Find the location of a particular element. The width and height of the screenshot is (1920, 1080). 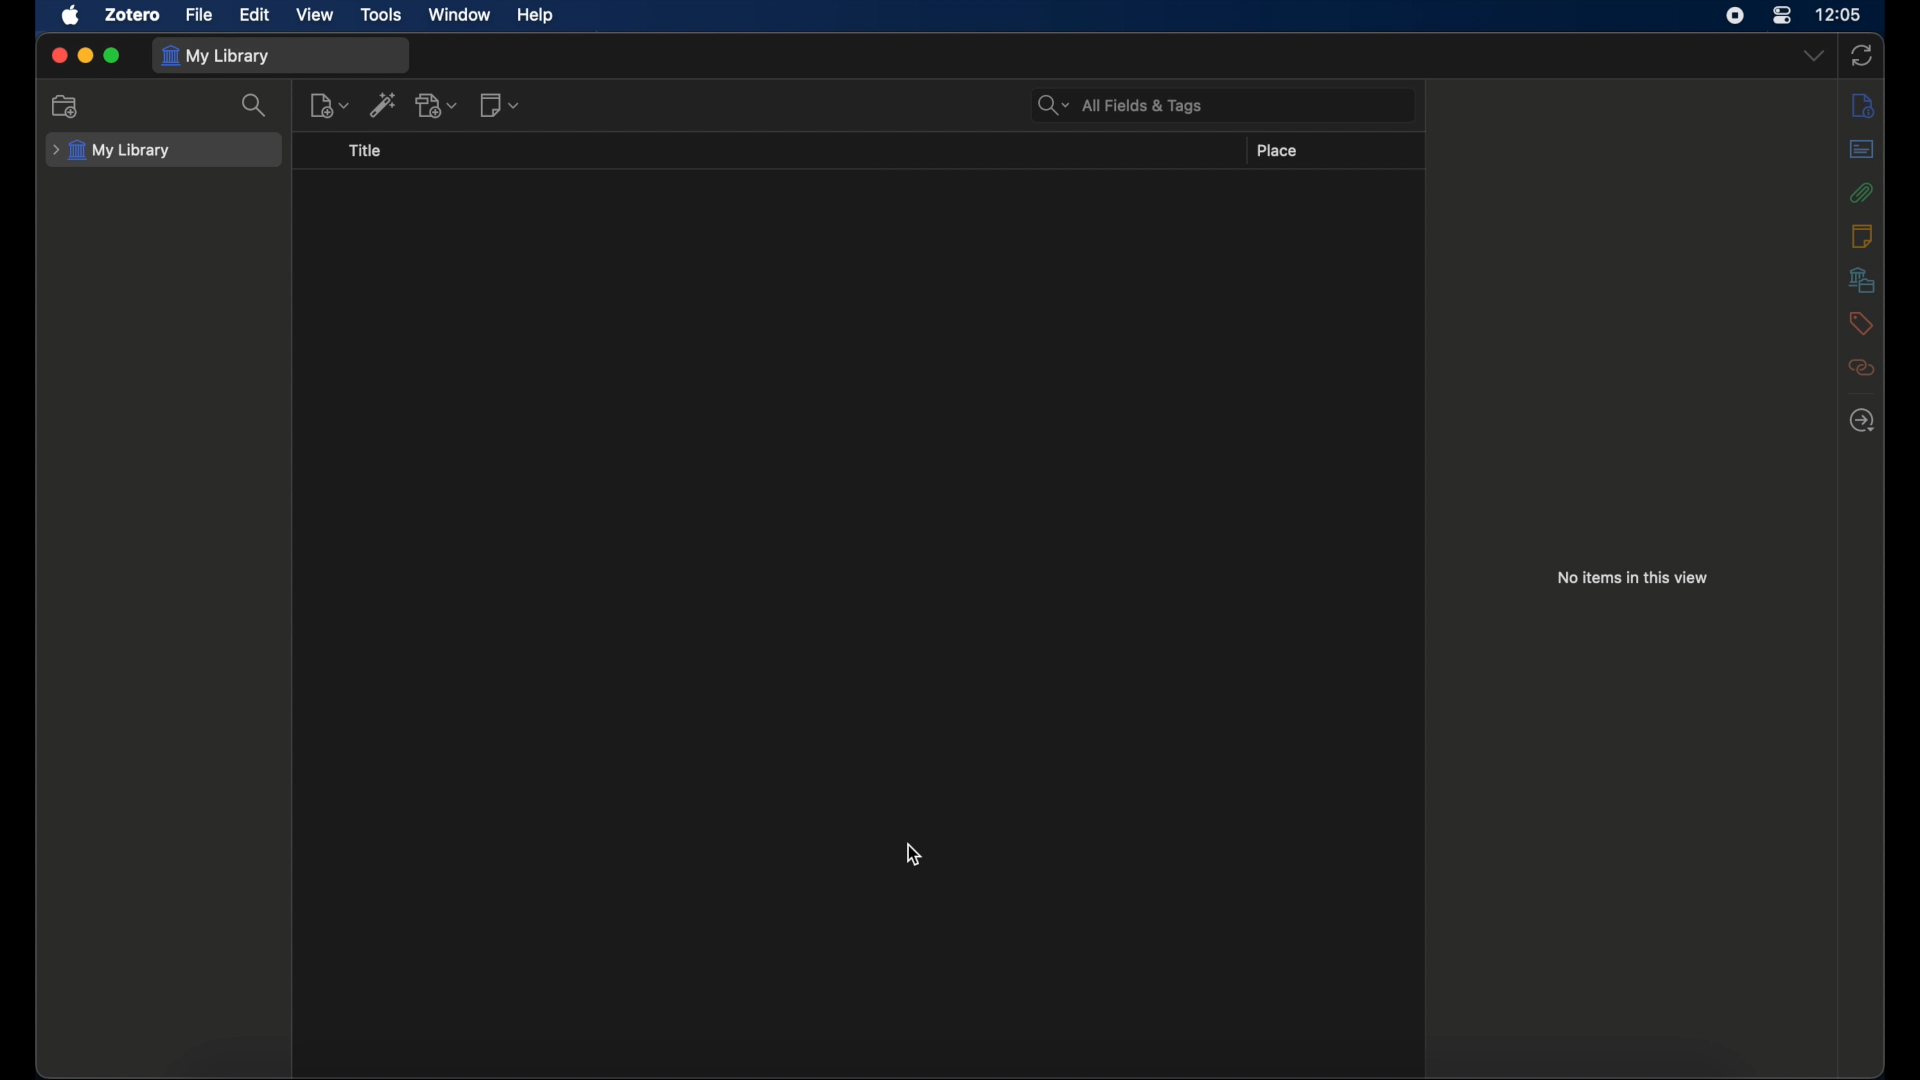

search bar is located at coordinates (1121, 105).